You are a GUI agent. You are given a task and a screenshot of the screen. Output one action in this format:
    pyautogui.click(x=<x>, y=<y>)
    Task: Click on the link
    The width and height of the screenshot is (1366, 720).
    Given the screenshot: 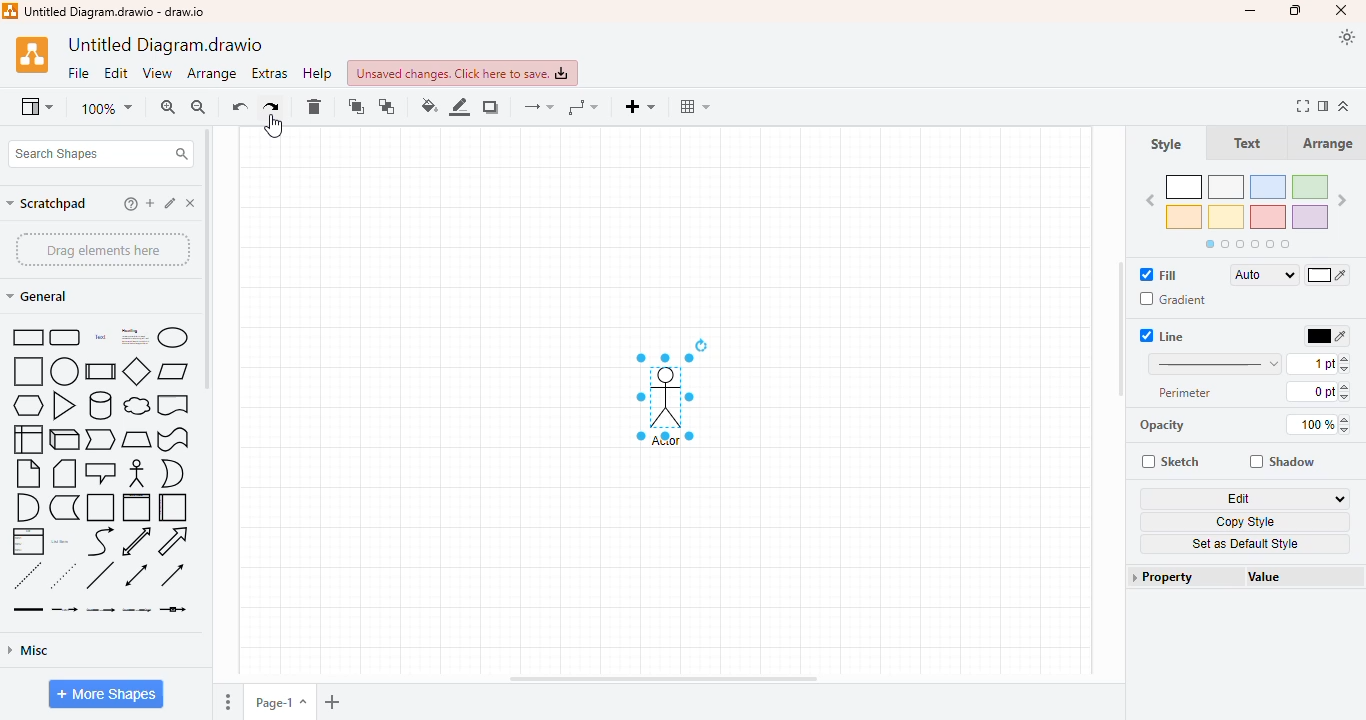 What is the action you would take?
    pyautogui.click(x=28, y=609)
    